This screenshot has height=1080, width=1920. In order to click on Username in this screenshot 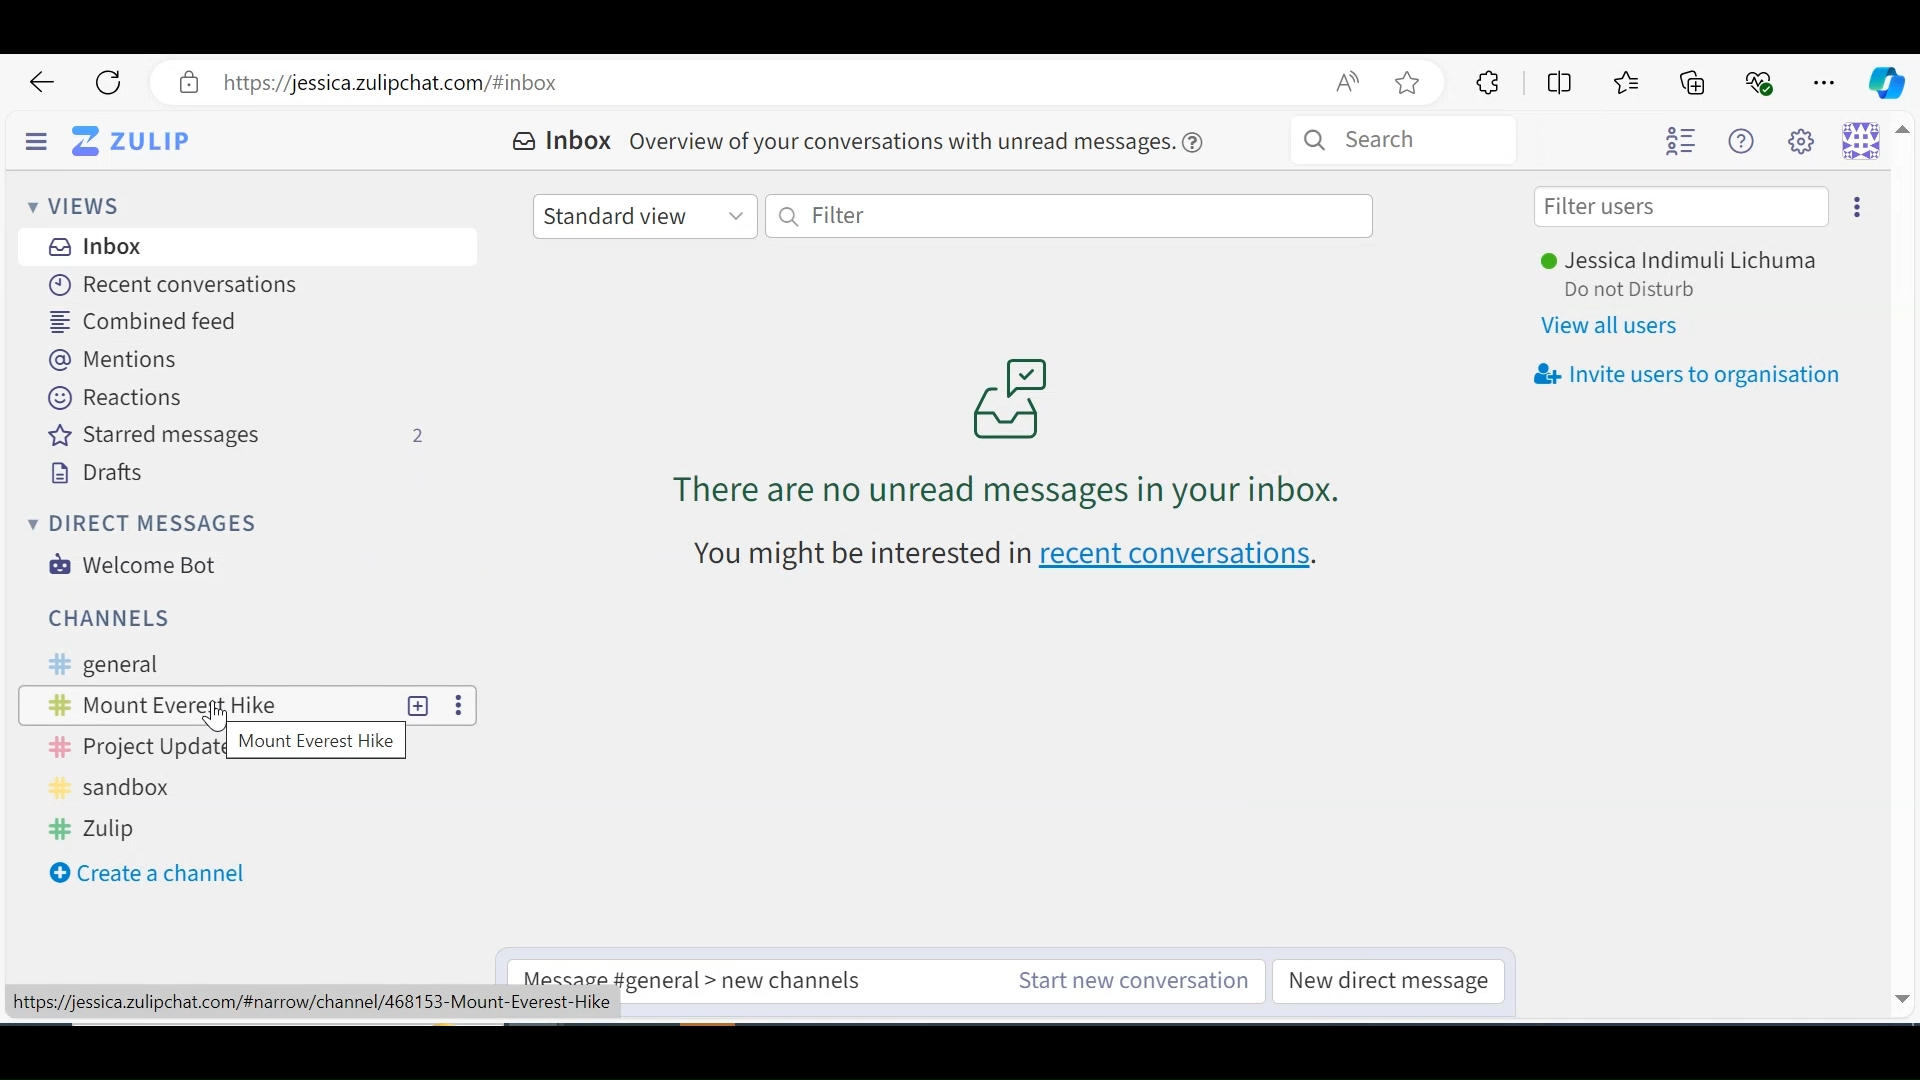, I will do `click(1689, 262)`.